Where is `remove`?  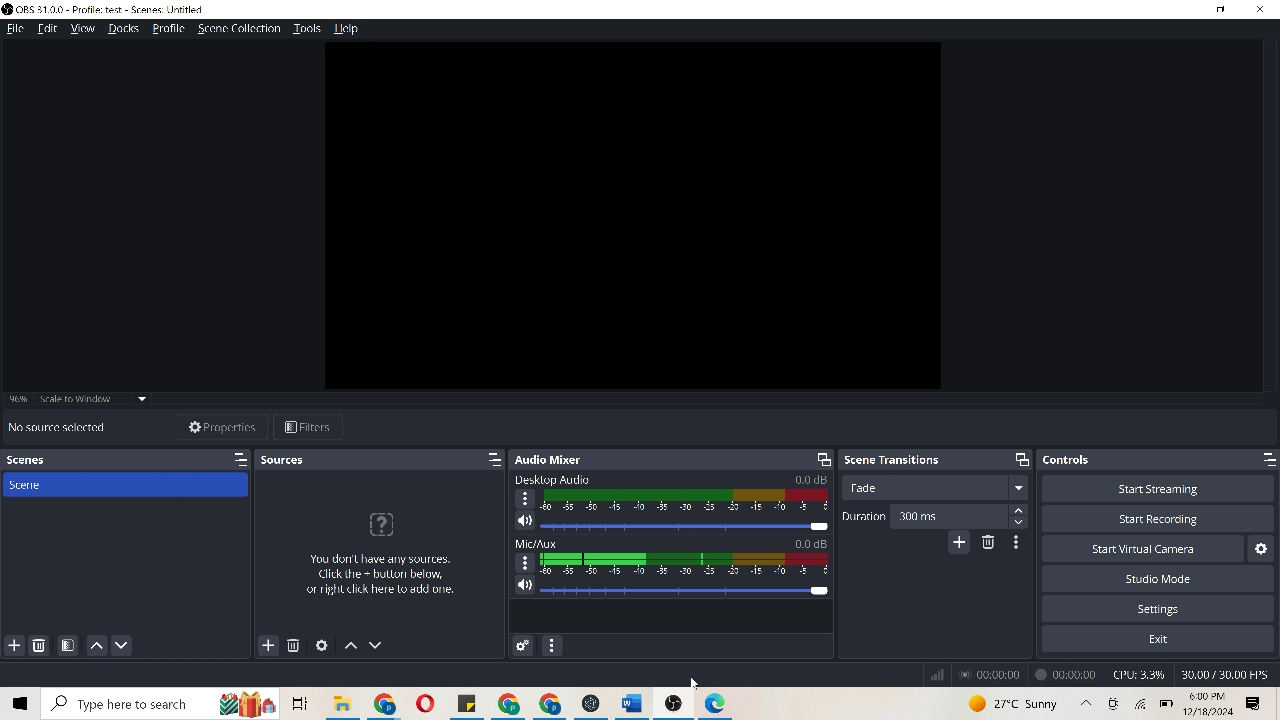 remove is located at coordinates (293, 647).